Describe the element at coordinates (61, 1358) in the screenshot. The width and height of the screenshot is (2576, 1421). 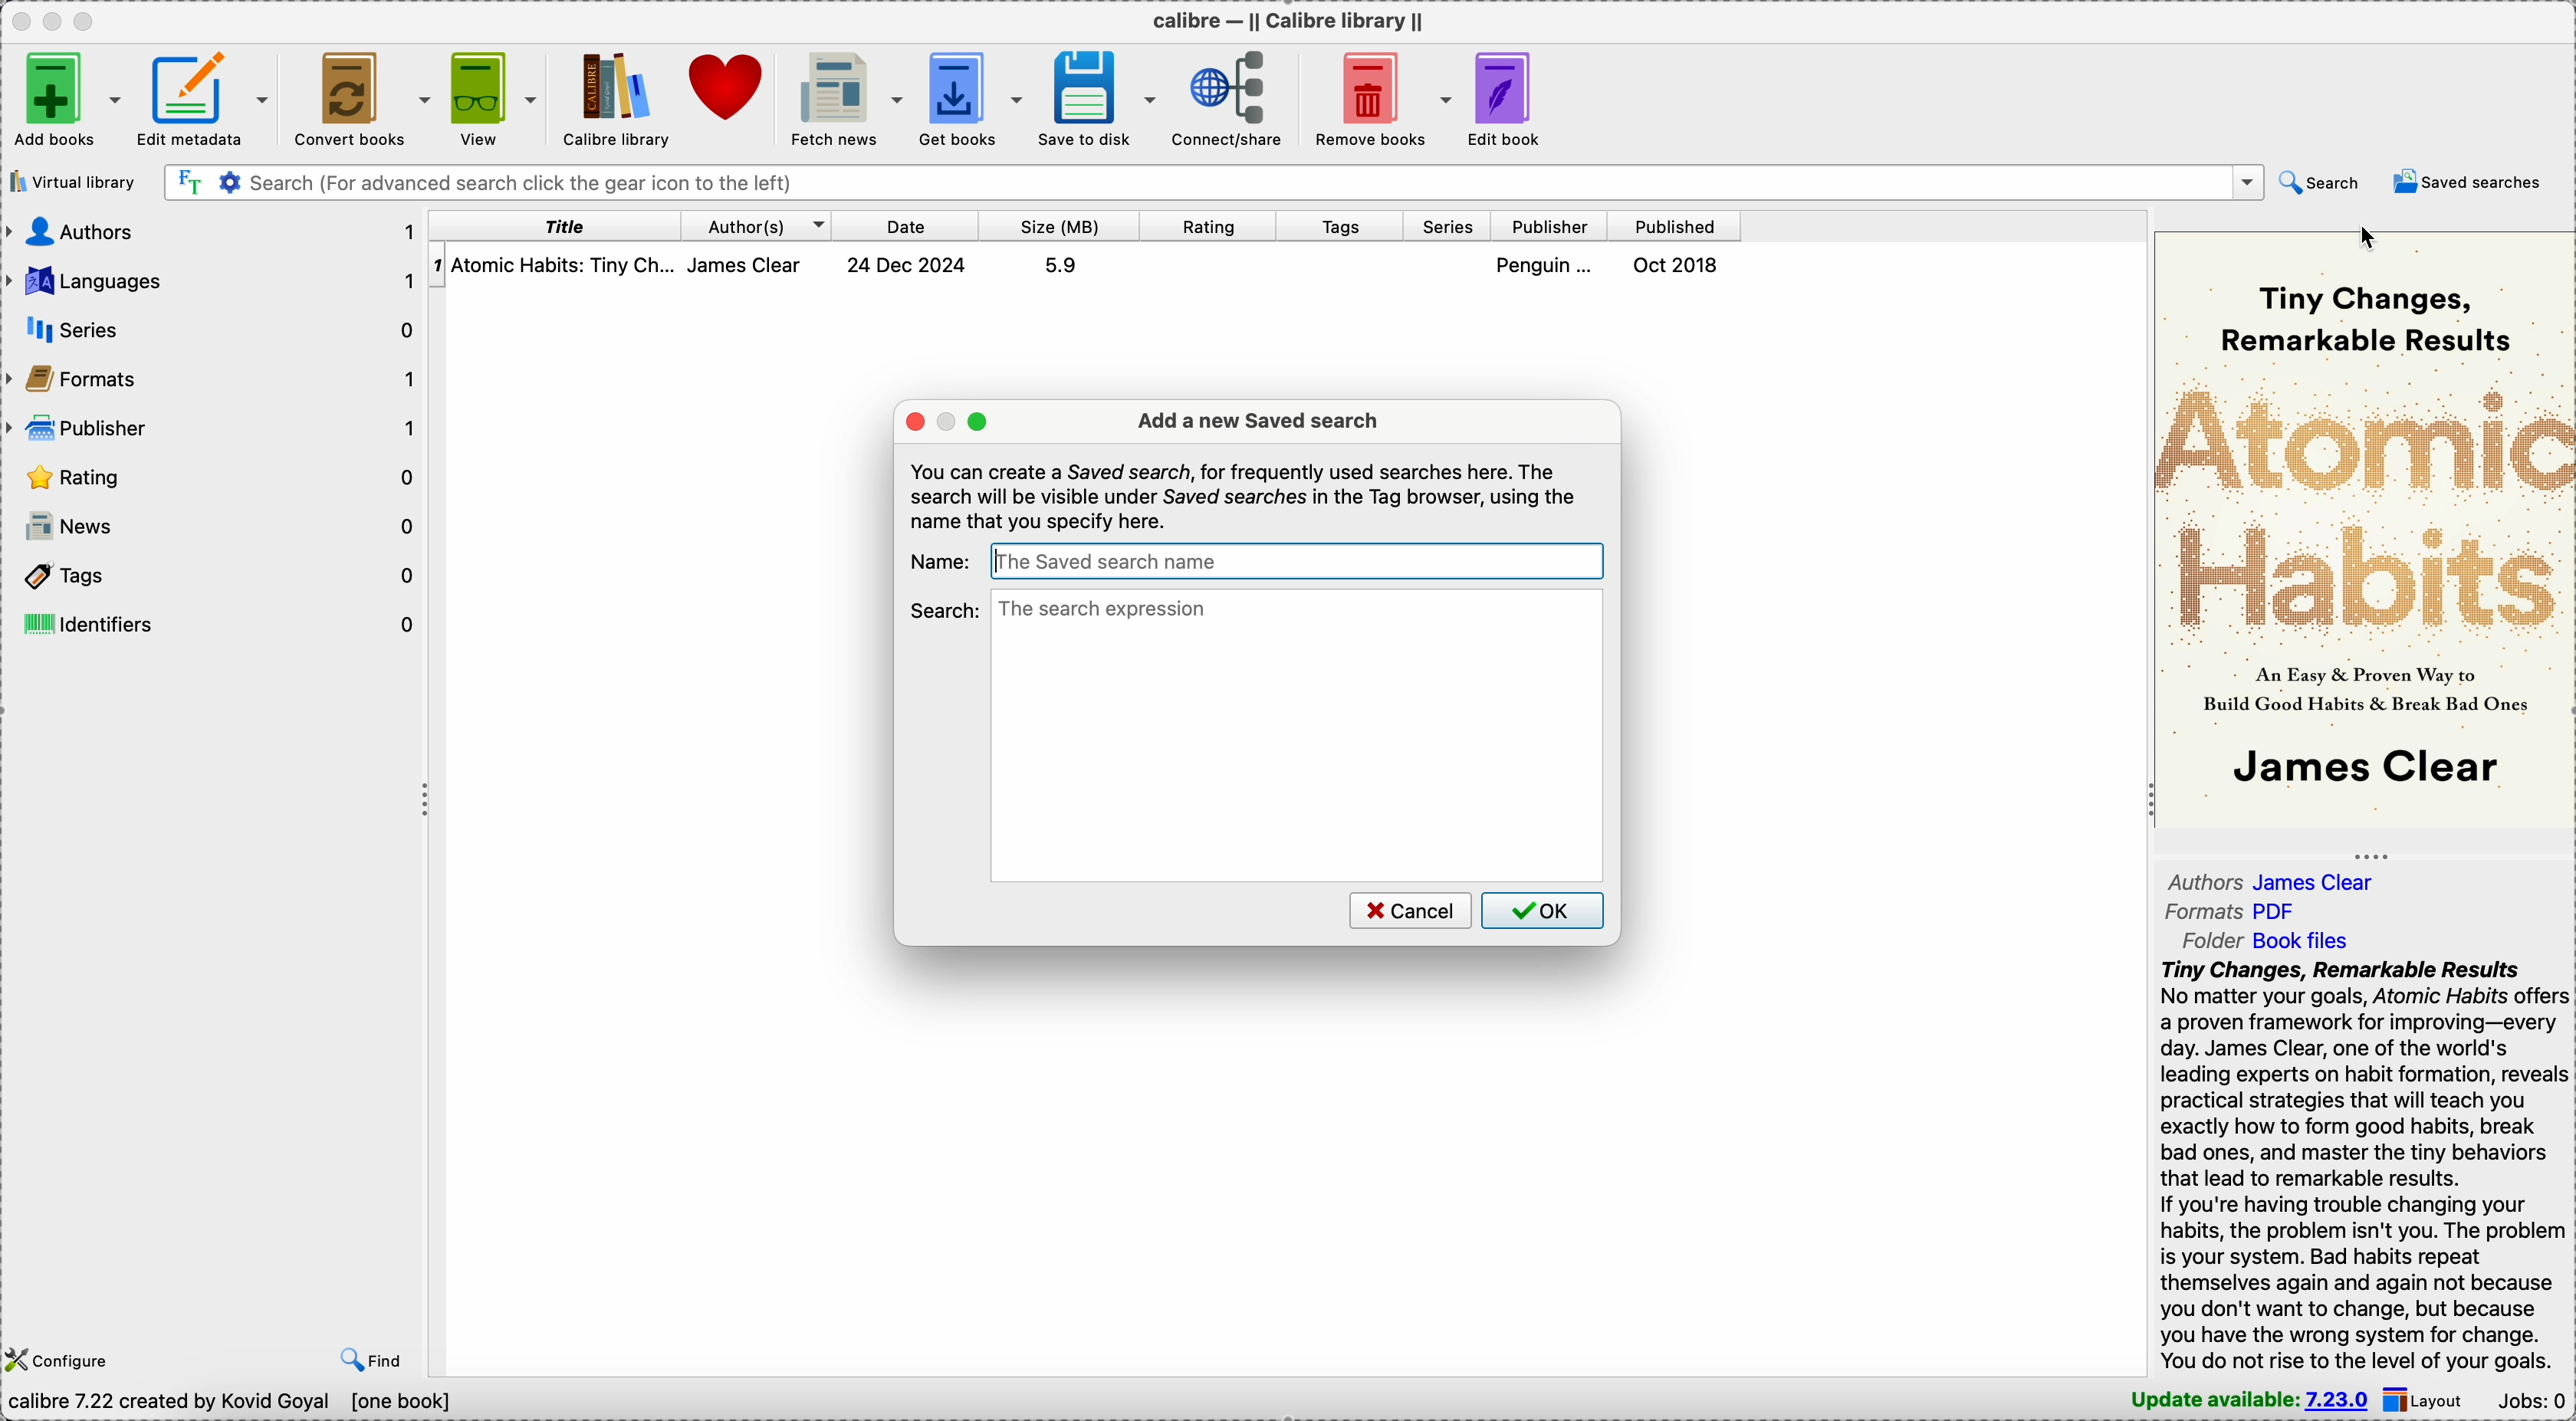
I see `configure` at that location.